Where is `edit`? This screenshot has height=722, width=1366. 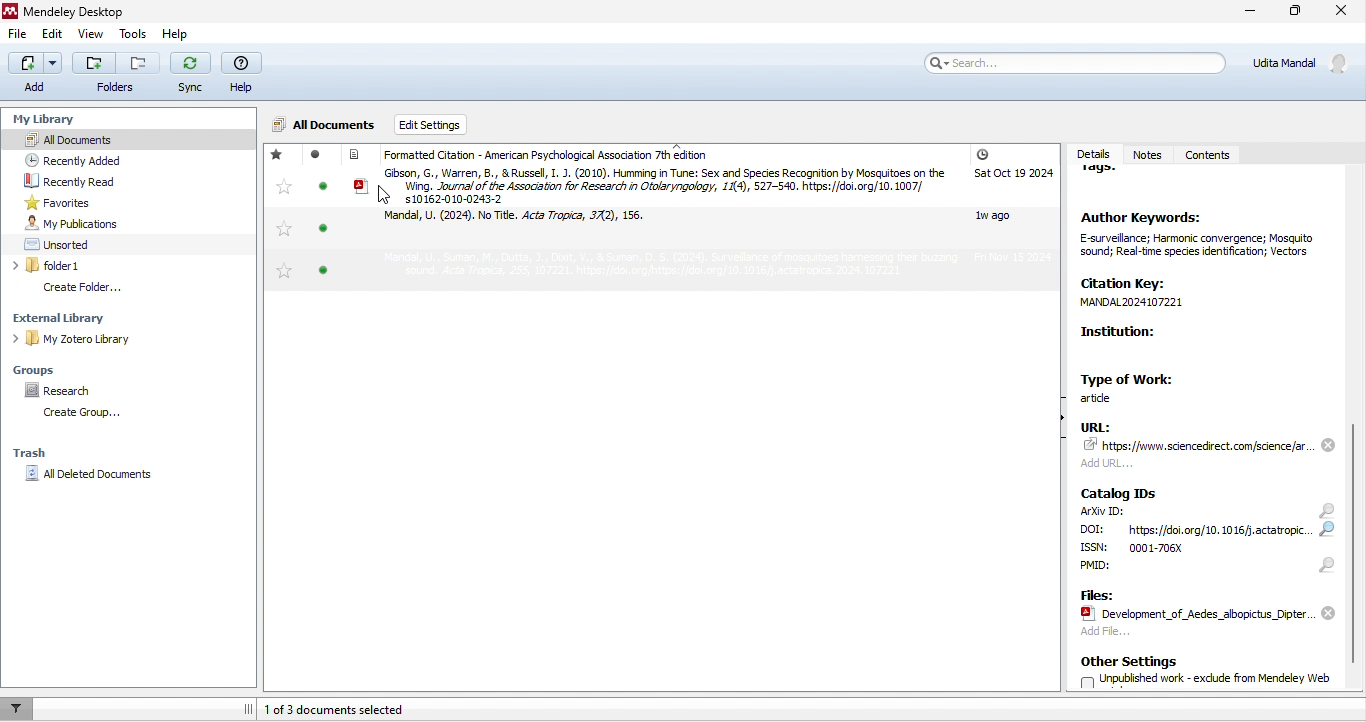
edit is located at coordinates (53, 35).